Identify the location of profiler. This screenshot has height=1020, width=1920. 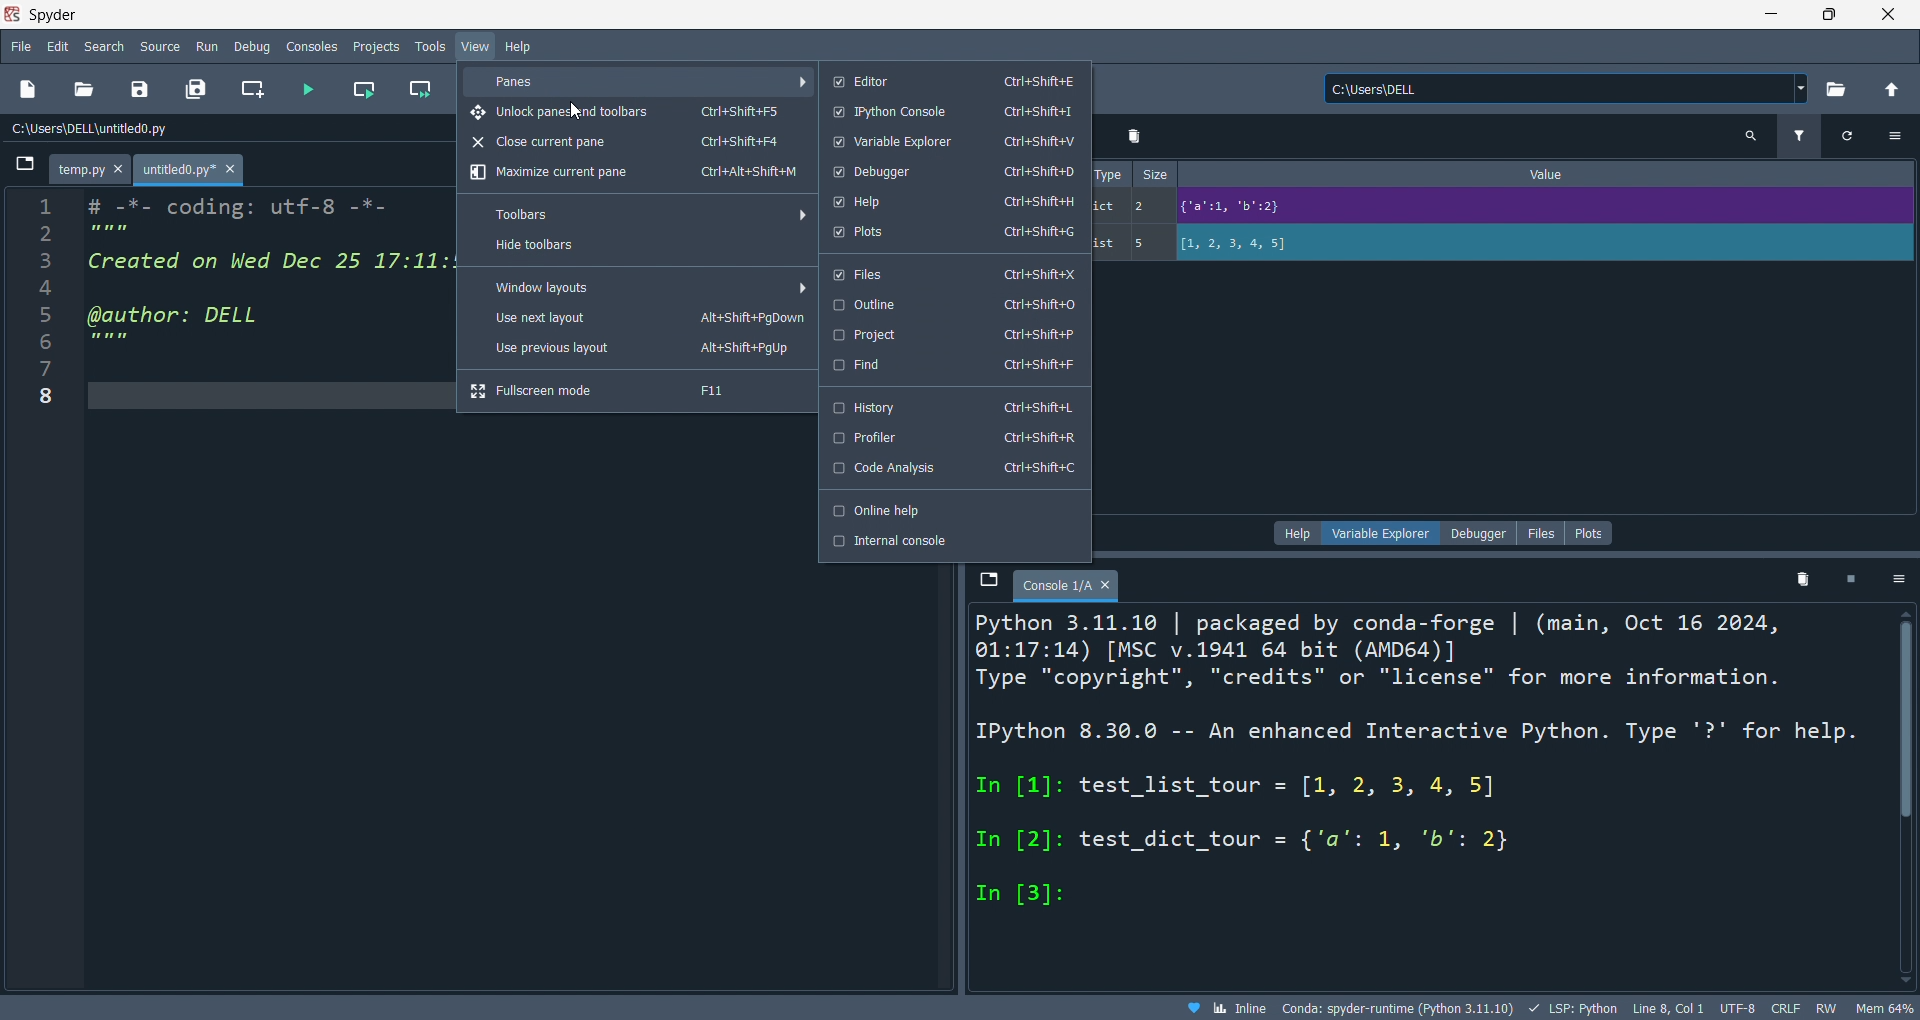
(955, 438).